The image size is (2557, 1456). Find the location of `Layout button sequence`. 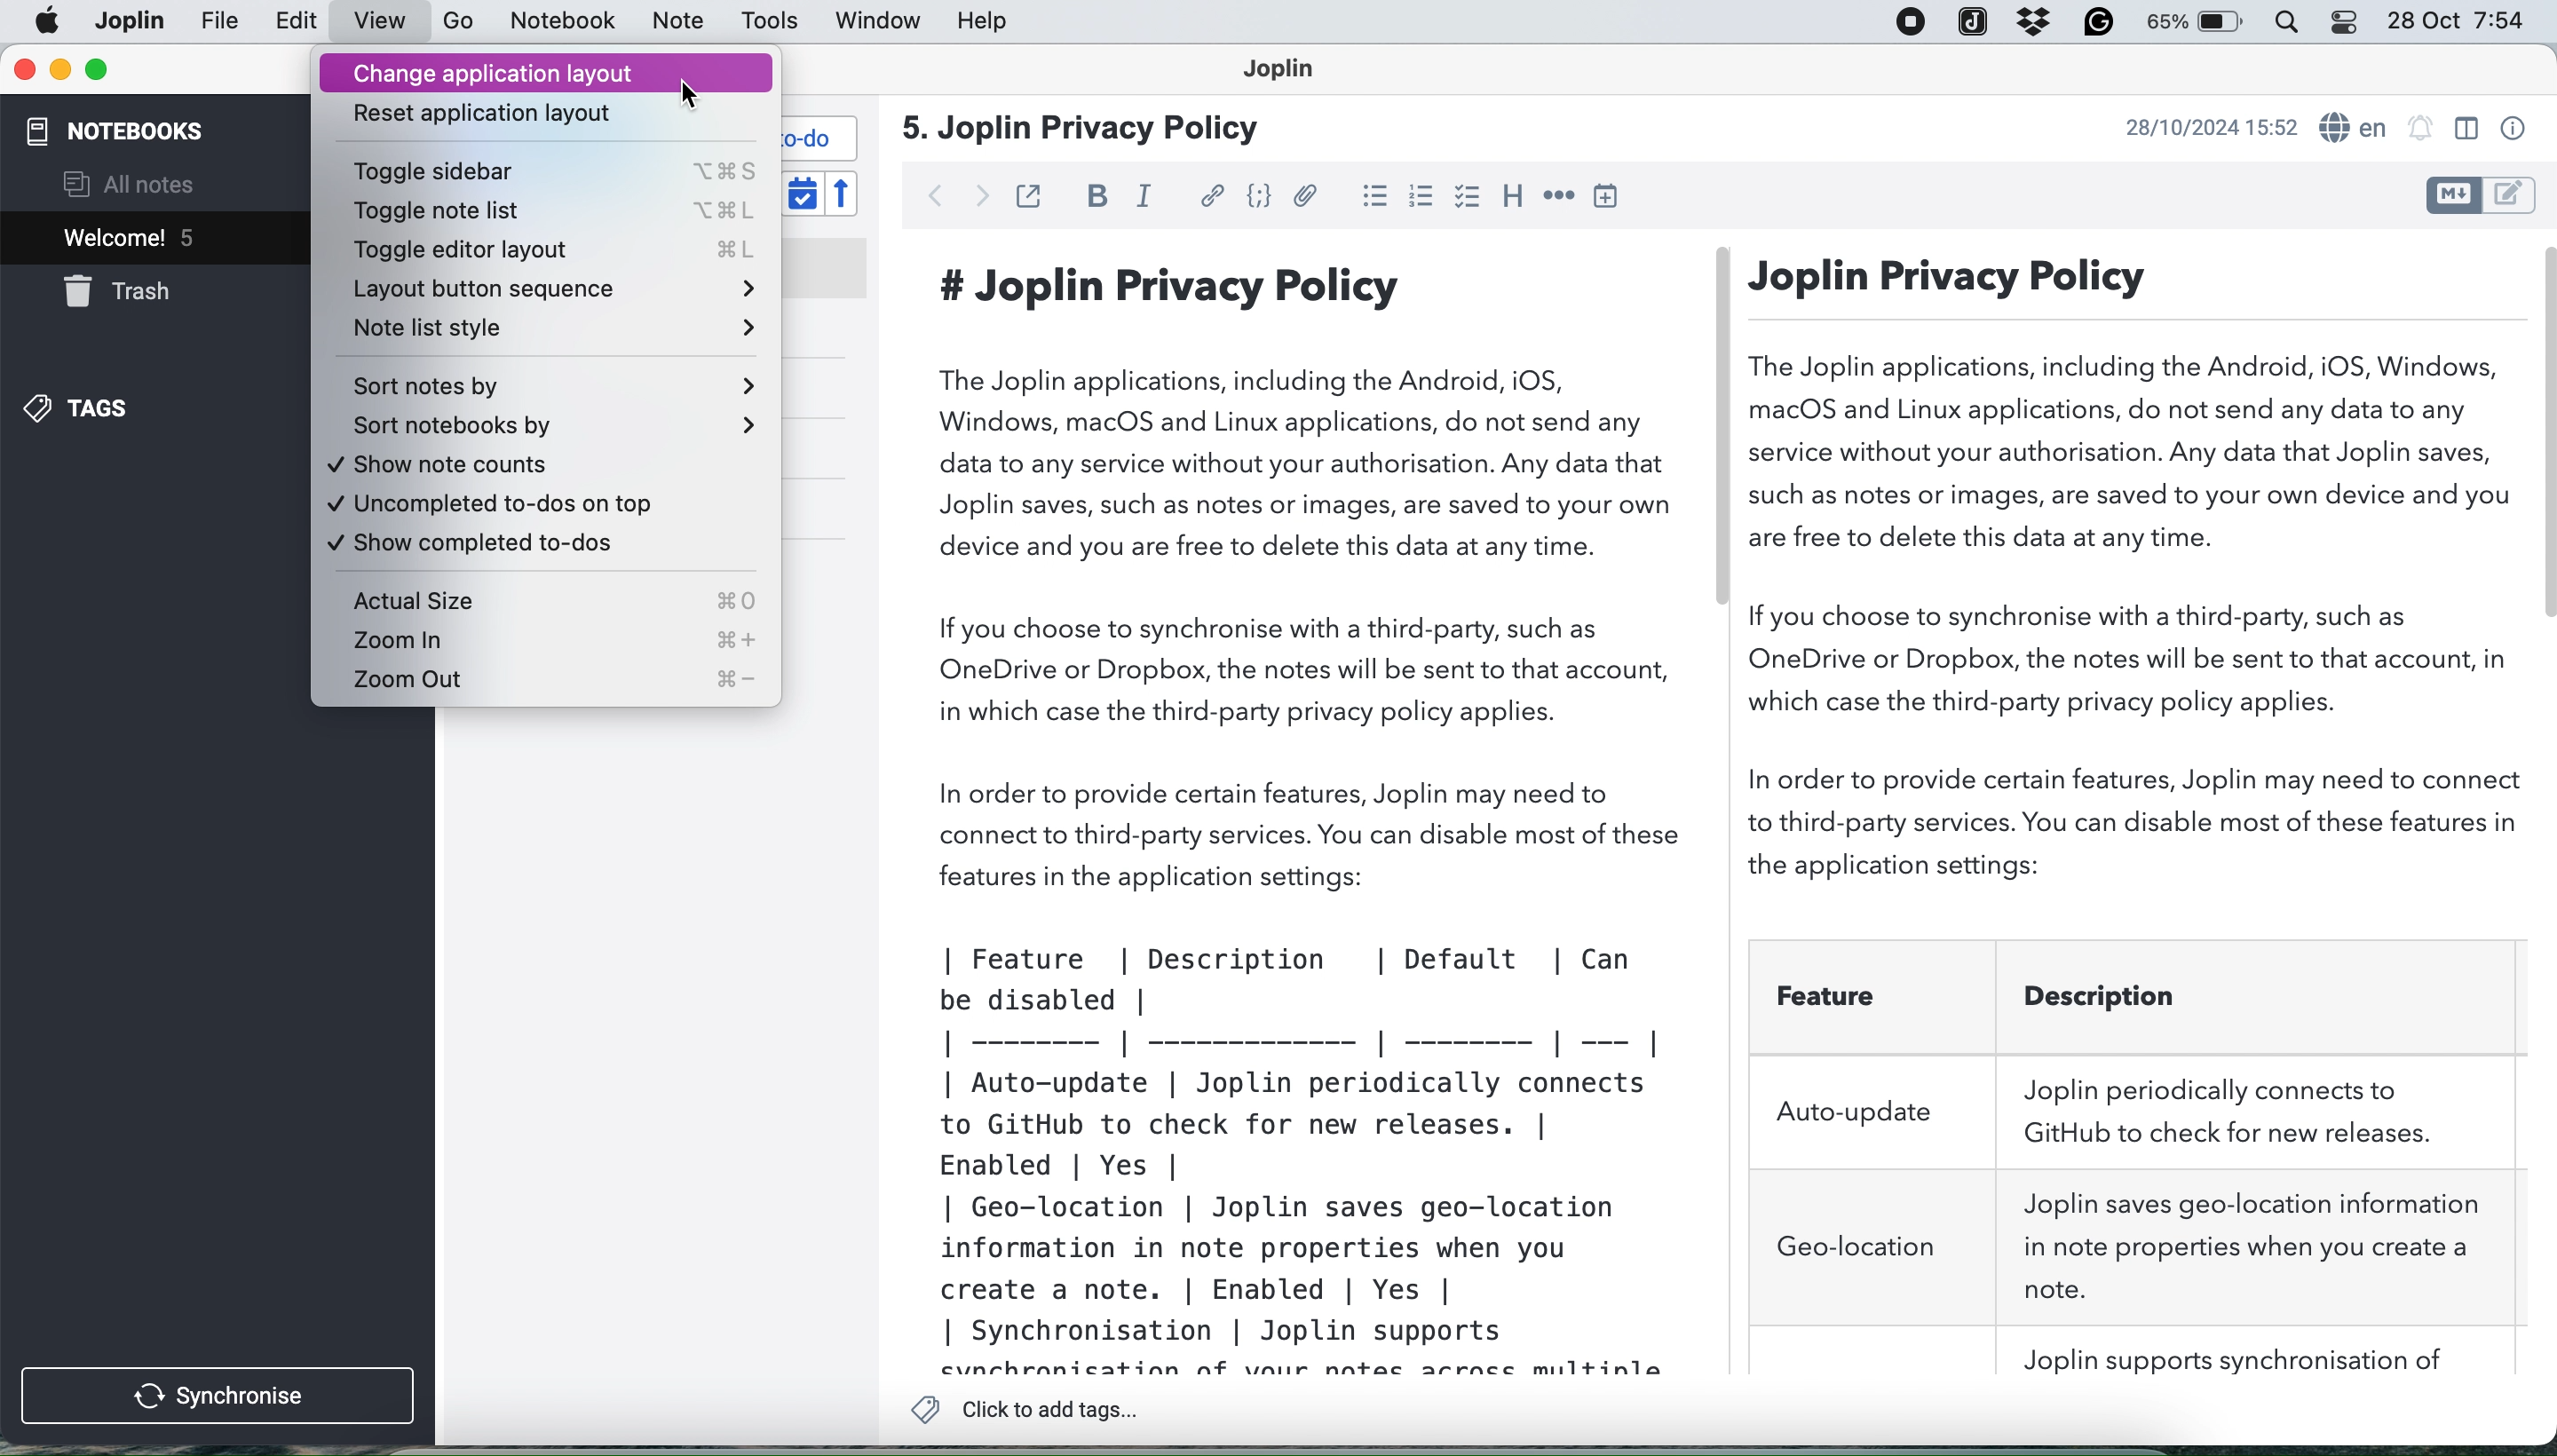

Layout button sequence is located at coordinates (548, 292).